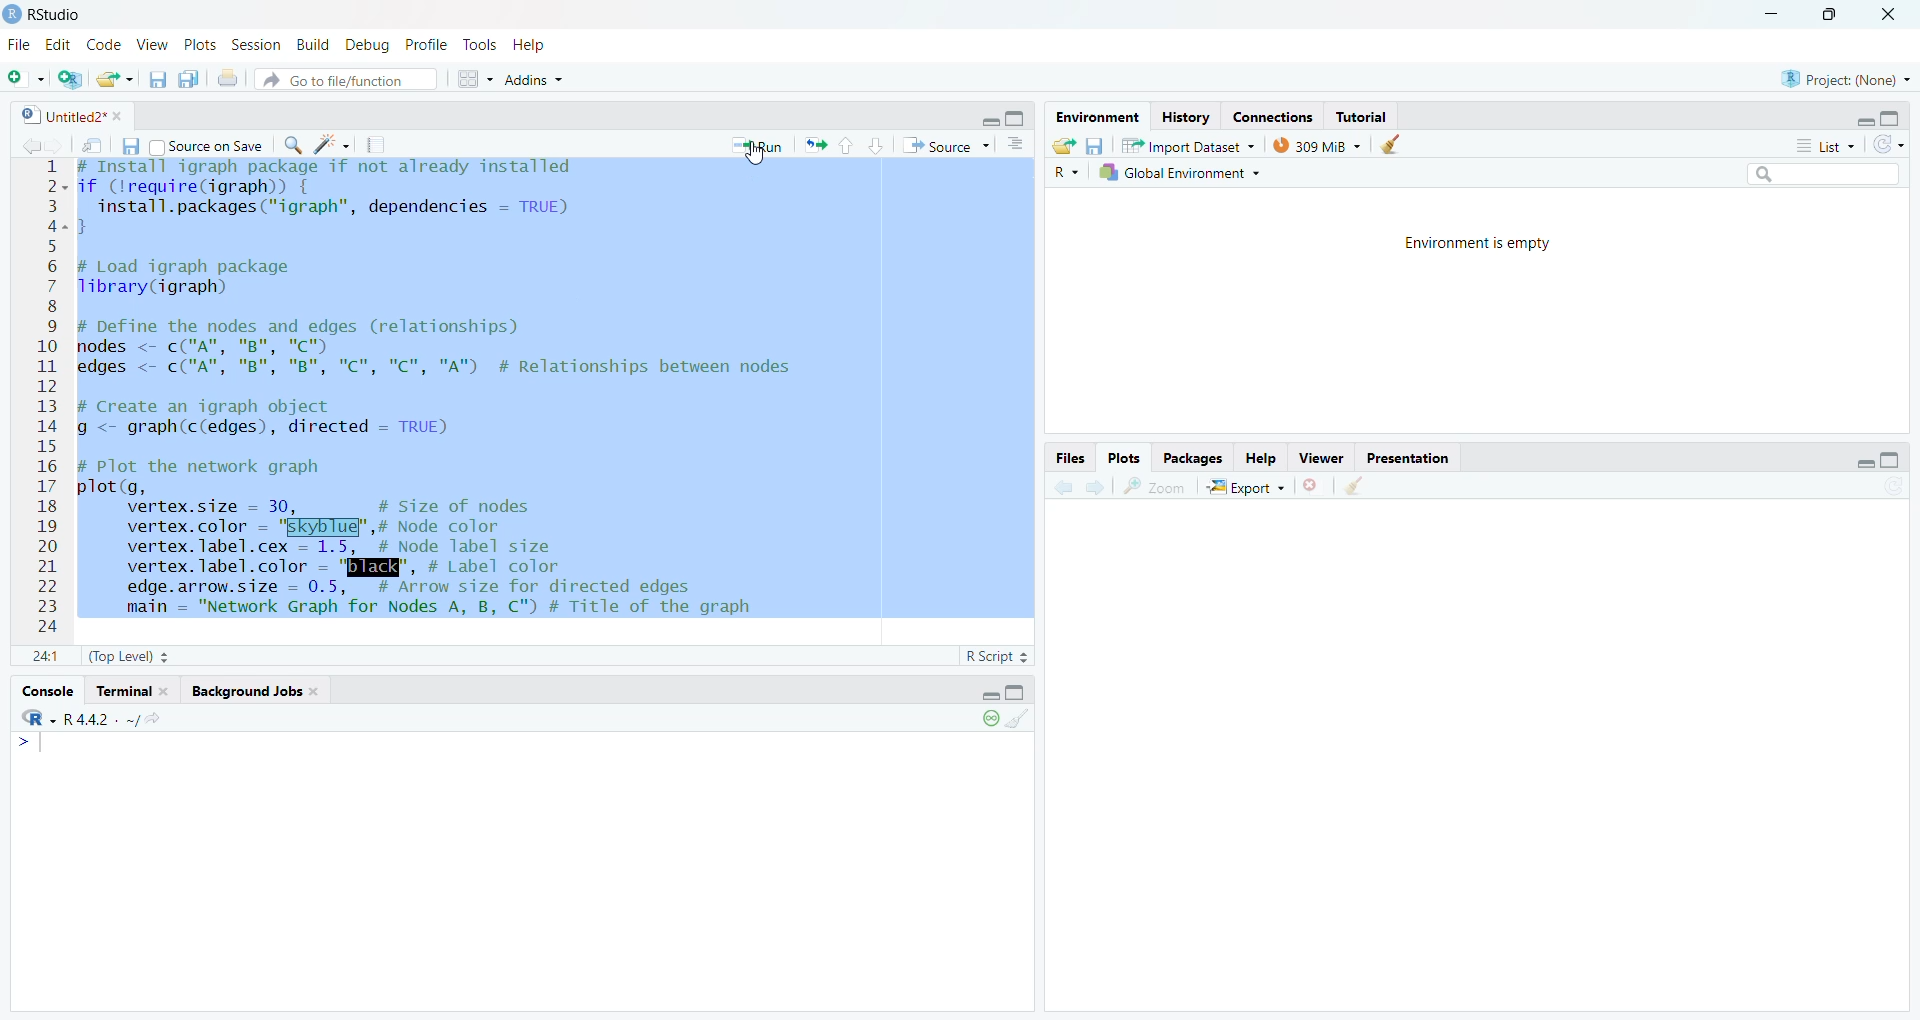 This screenshot has width=1920, height=1020. What do you see at coordinates (1098, 489) in the screenshot?
I see `next` at bounding box center [1098, 489].